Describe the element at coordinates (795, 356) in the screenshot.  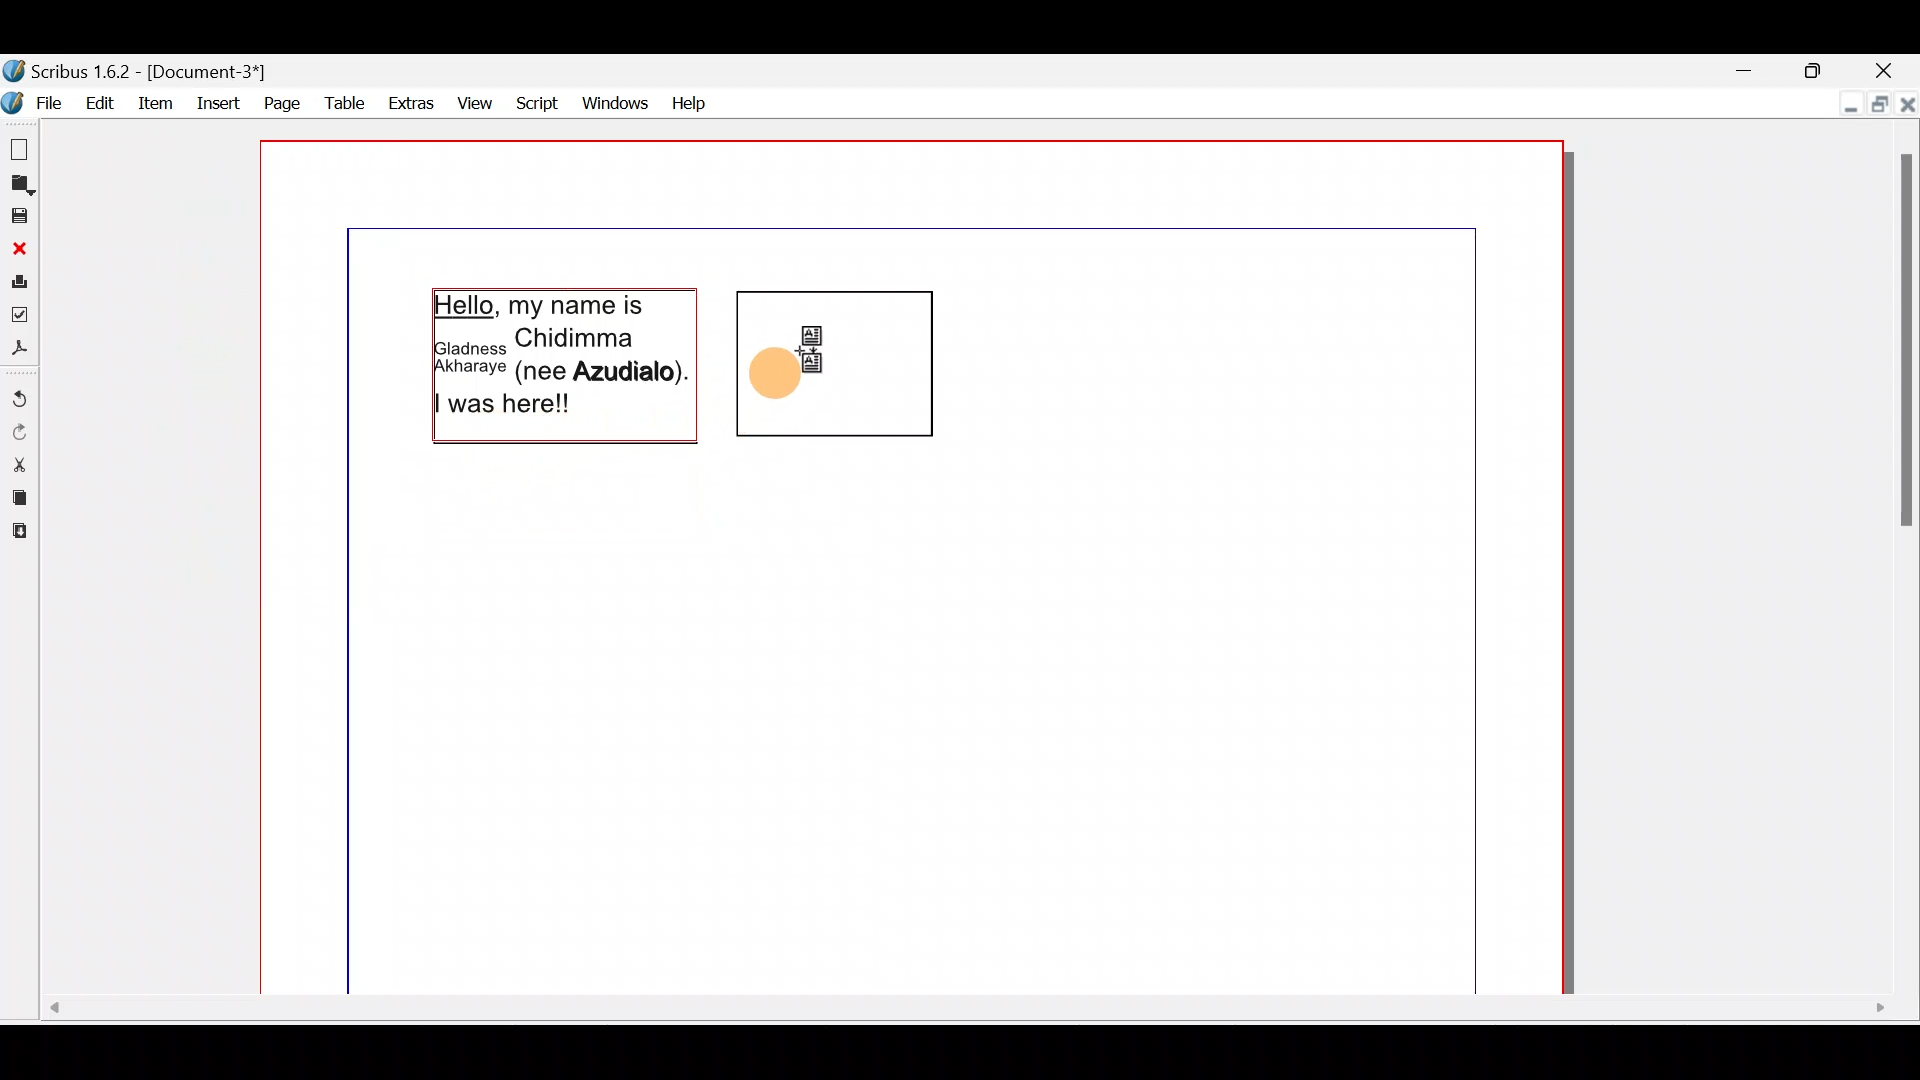
I see `Cursor` at that location.